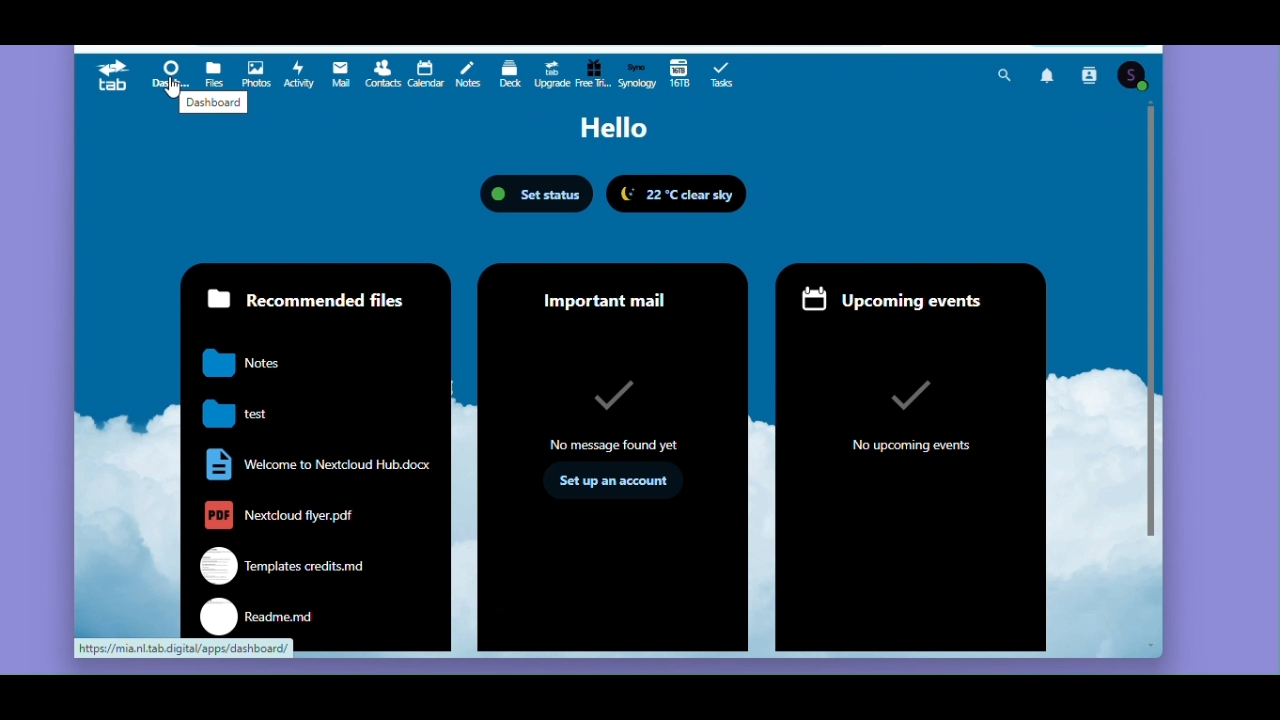  What do you see at coordinates (317, 451) in the screenshot?
I see `Recommended files` at bounding box center [317, 451].